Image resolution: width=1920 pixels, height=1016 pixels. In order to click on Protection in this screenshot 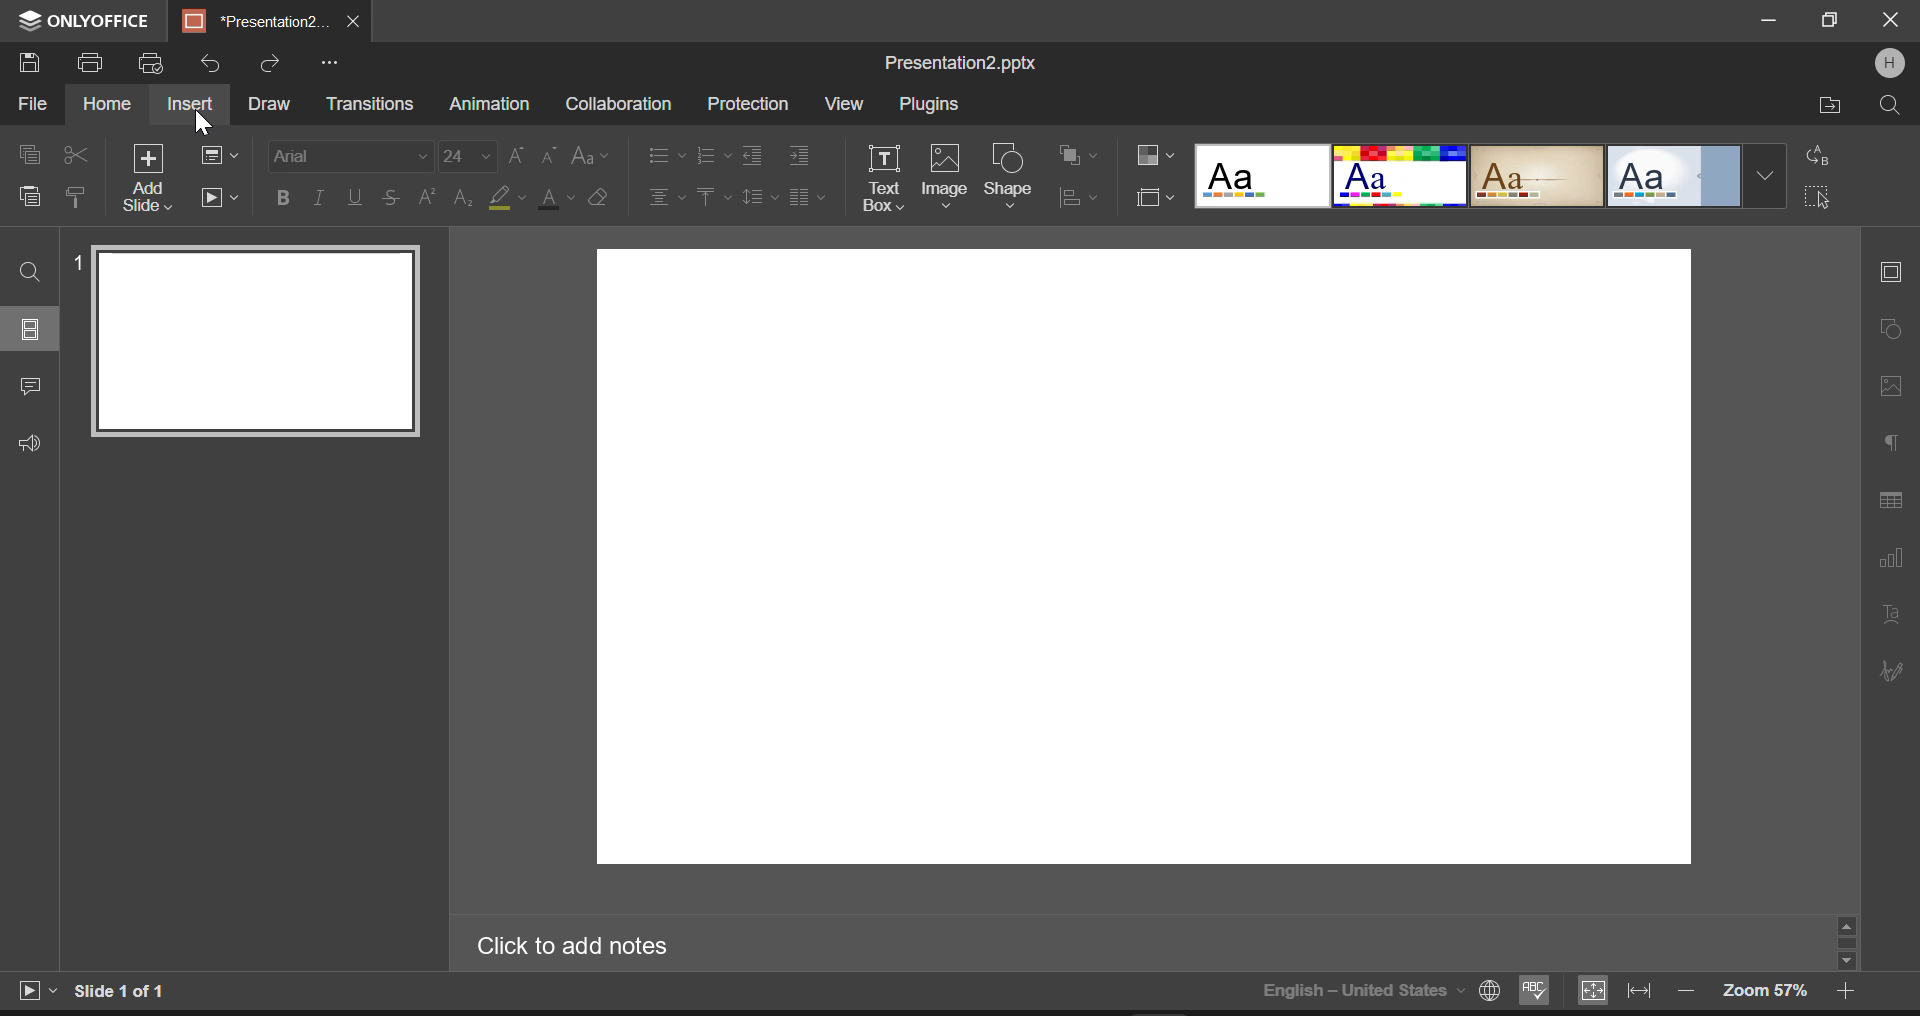, I will do `click(752, 103)`.